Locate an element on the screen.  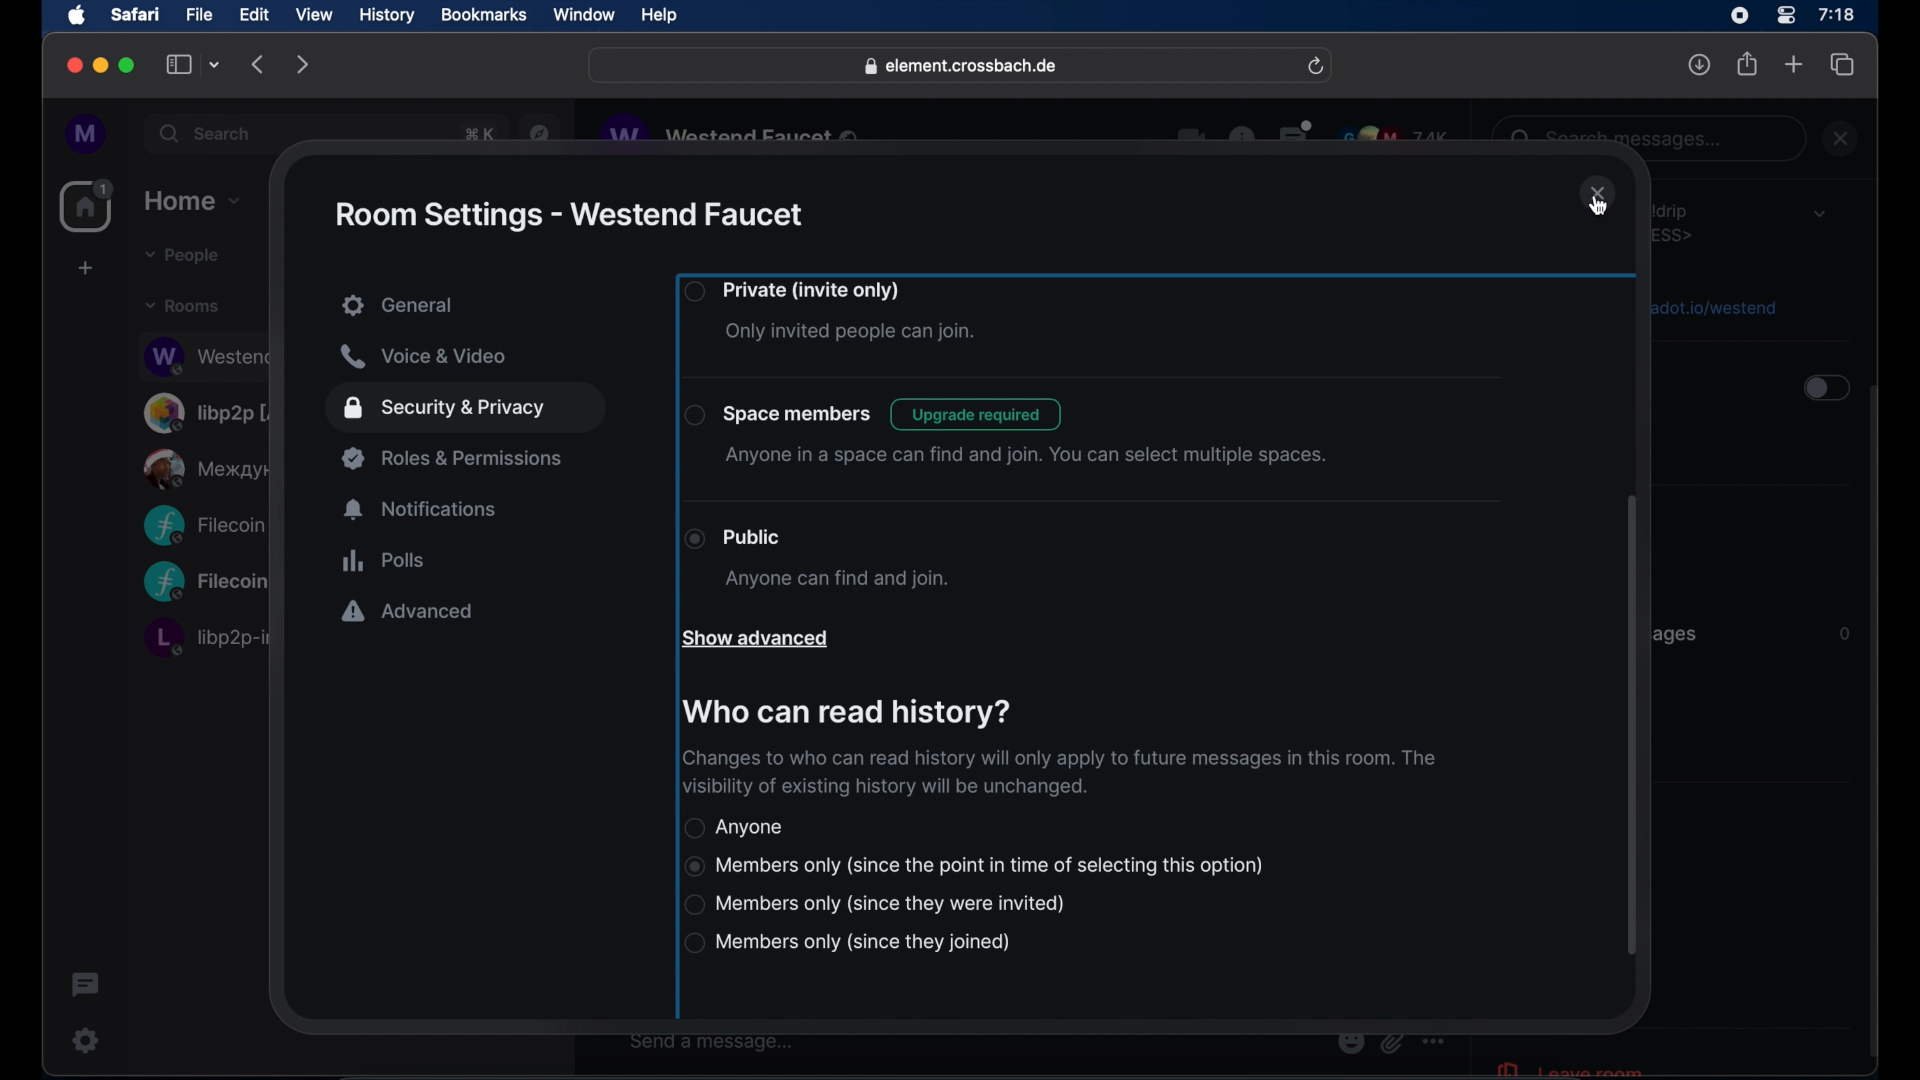
search is located at coordinates (207, 133).